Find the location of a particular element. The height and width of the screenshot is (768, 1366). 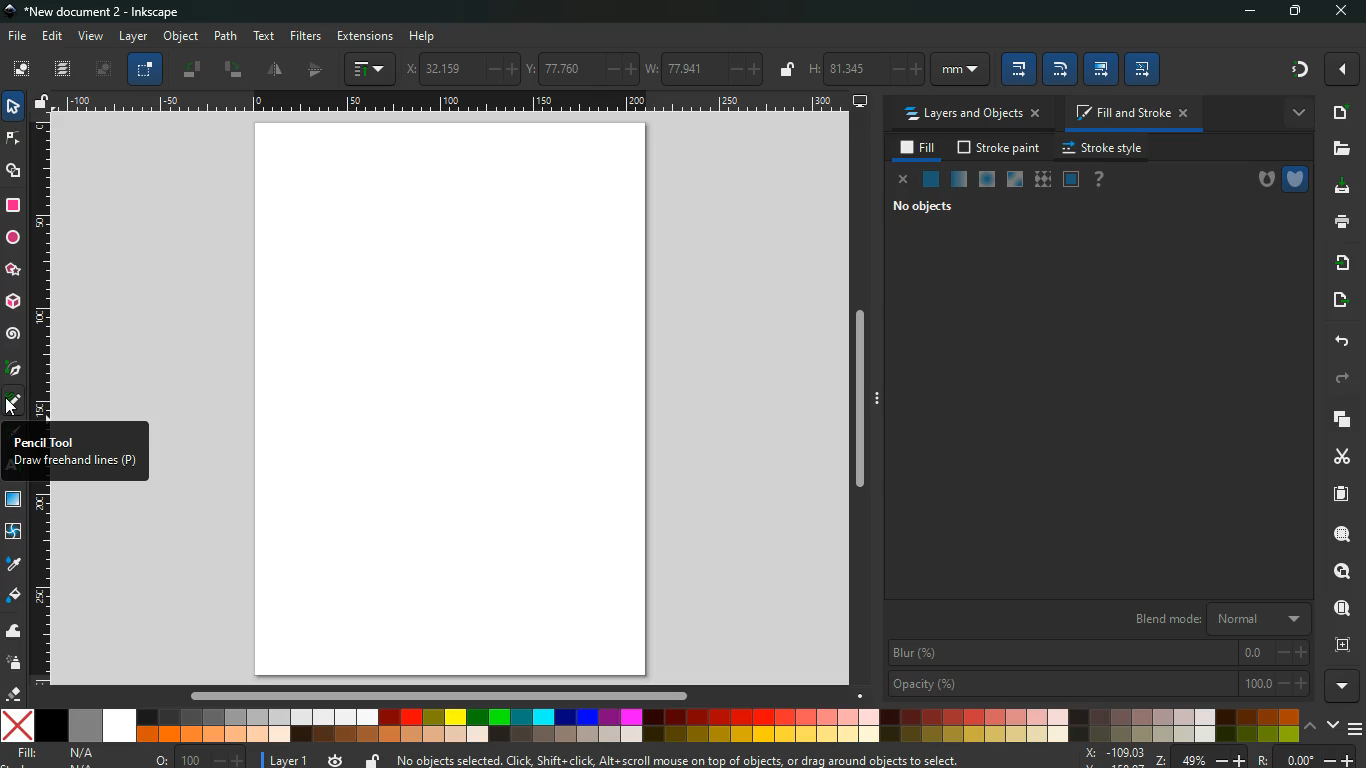

object is located at coordinates (182, 35).